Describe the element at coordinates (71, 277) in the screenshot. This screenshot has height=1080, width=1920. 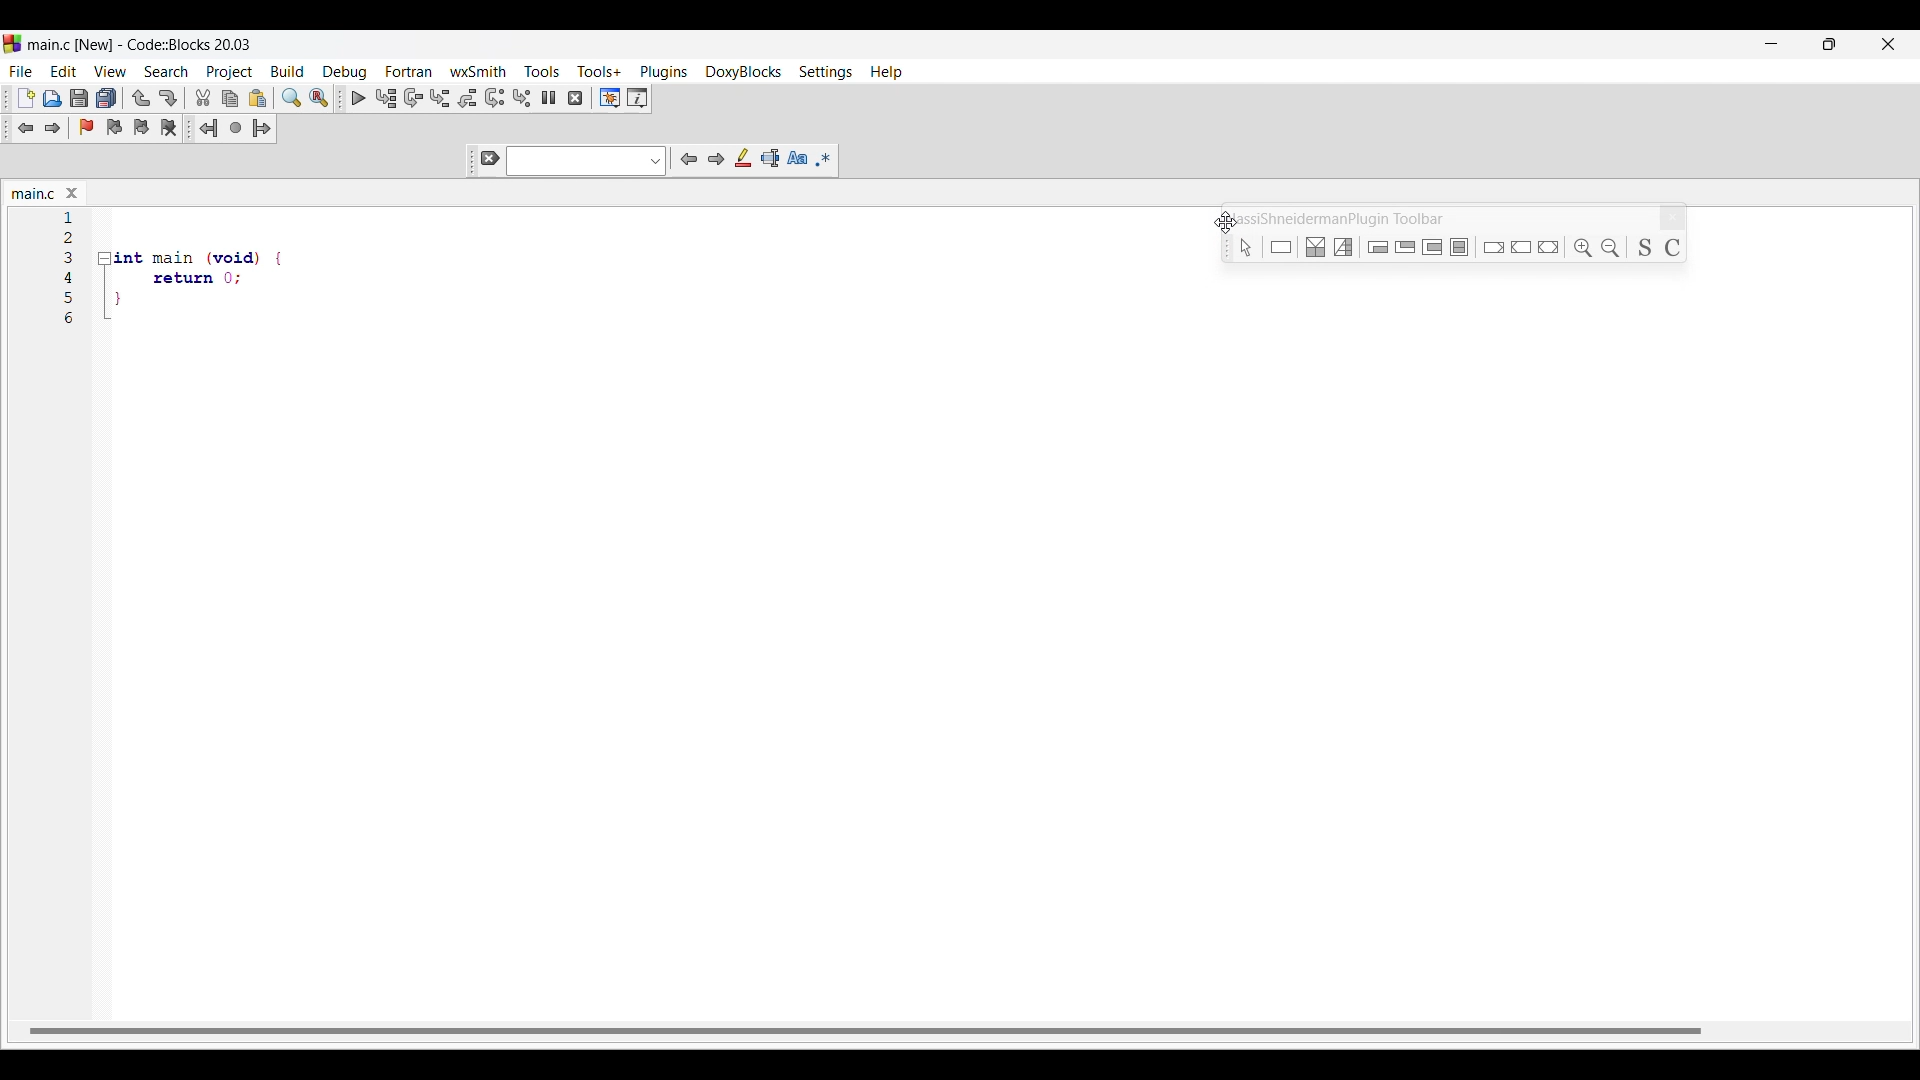
I see `` at that location.